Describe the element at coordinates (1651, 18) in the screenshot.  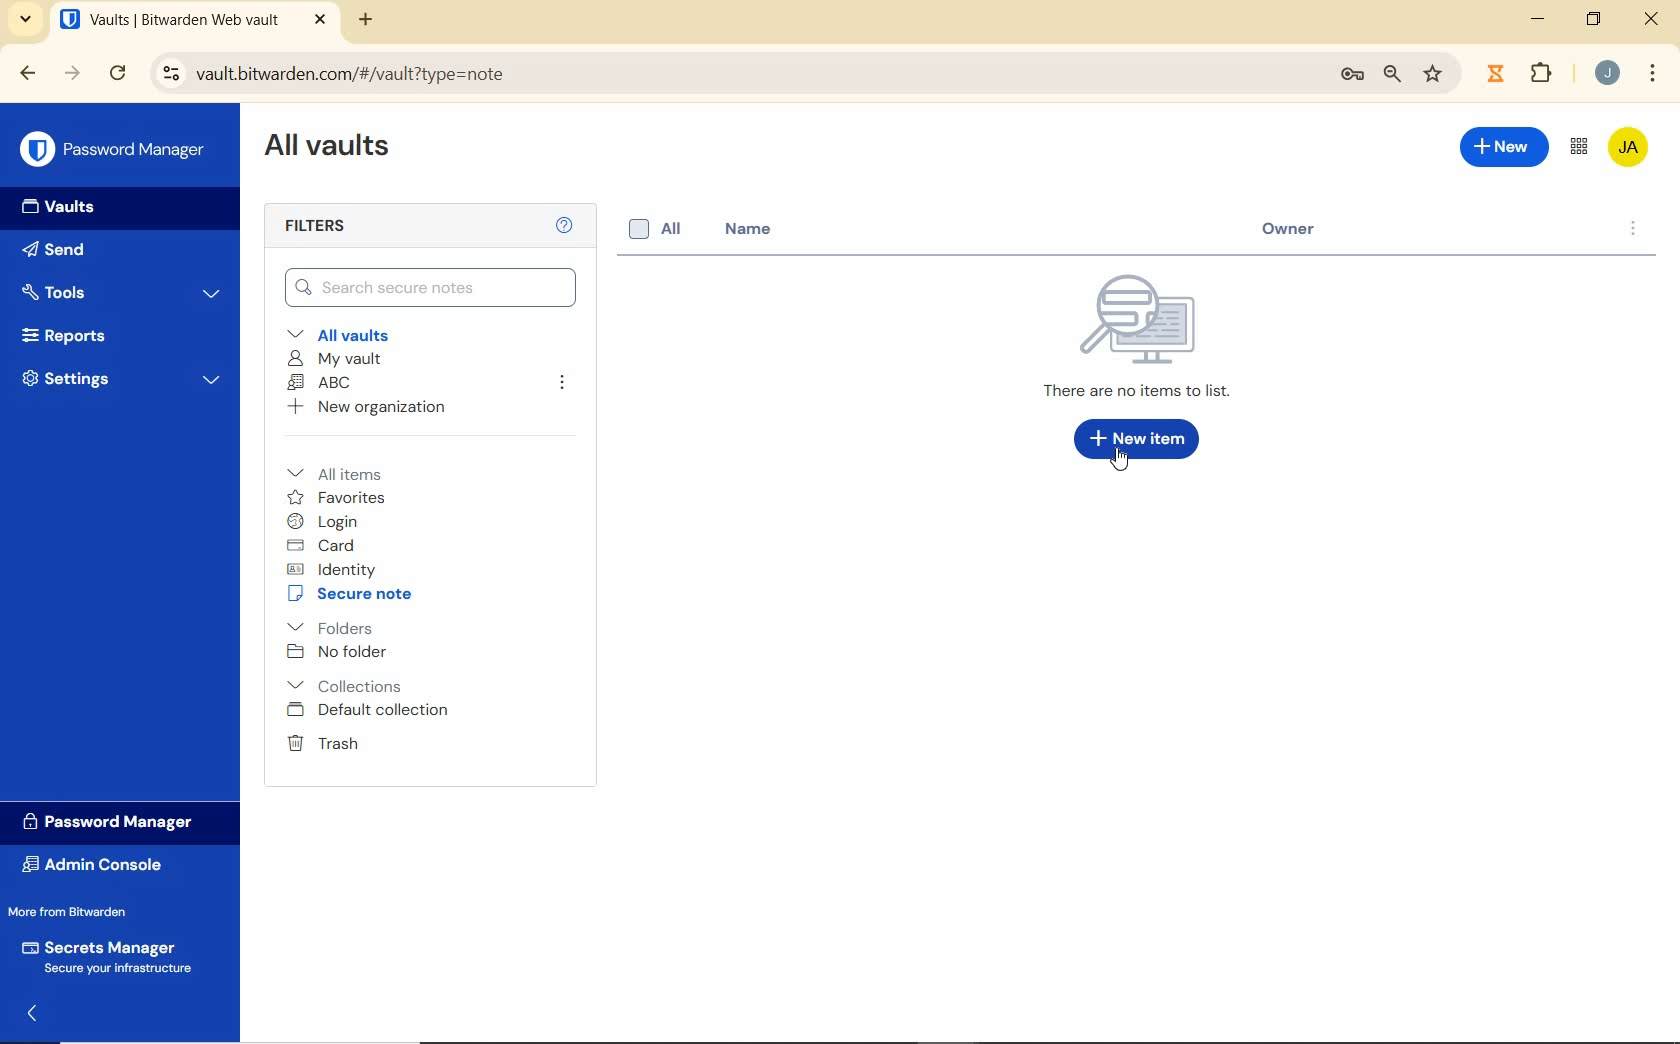
I see `close` at that location.